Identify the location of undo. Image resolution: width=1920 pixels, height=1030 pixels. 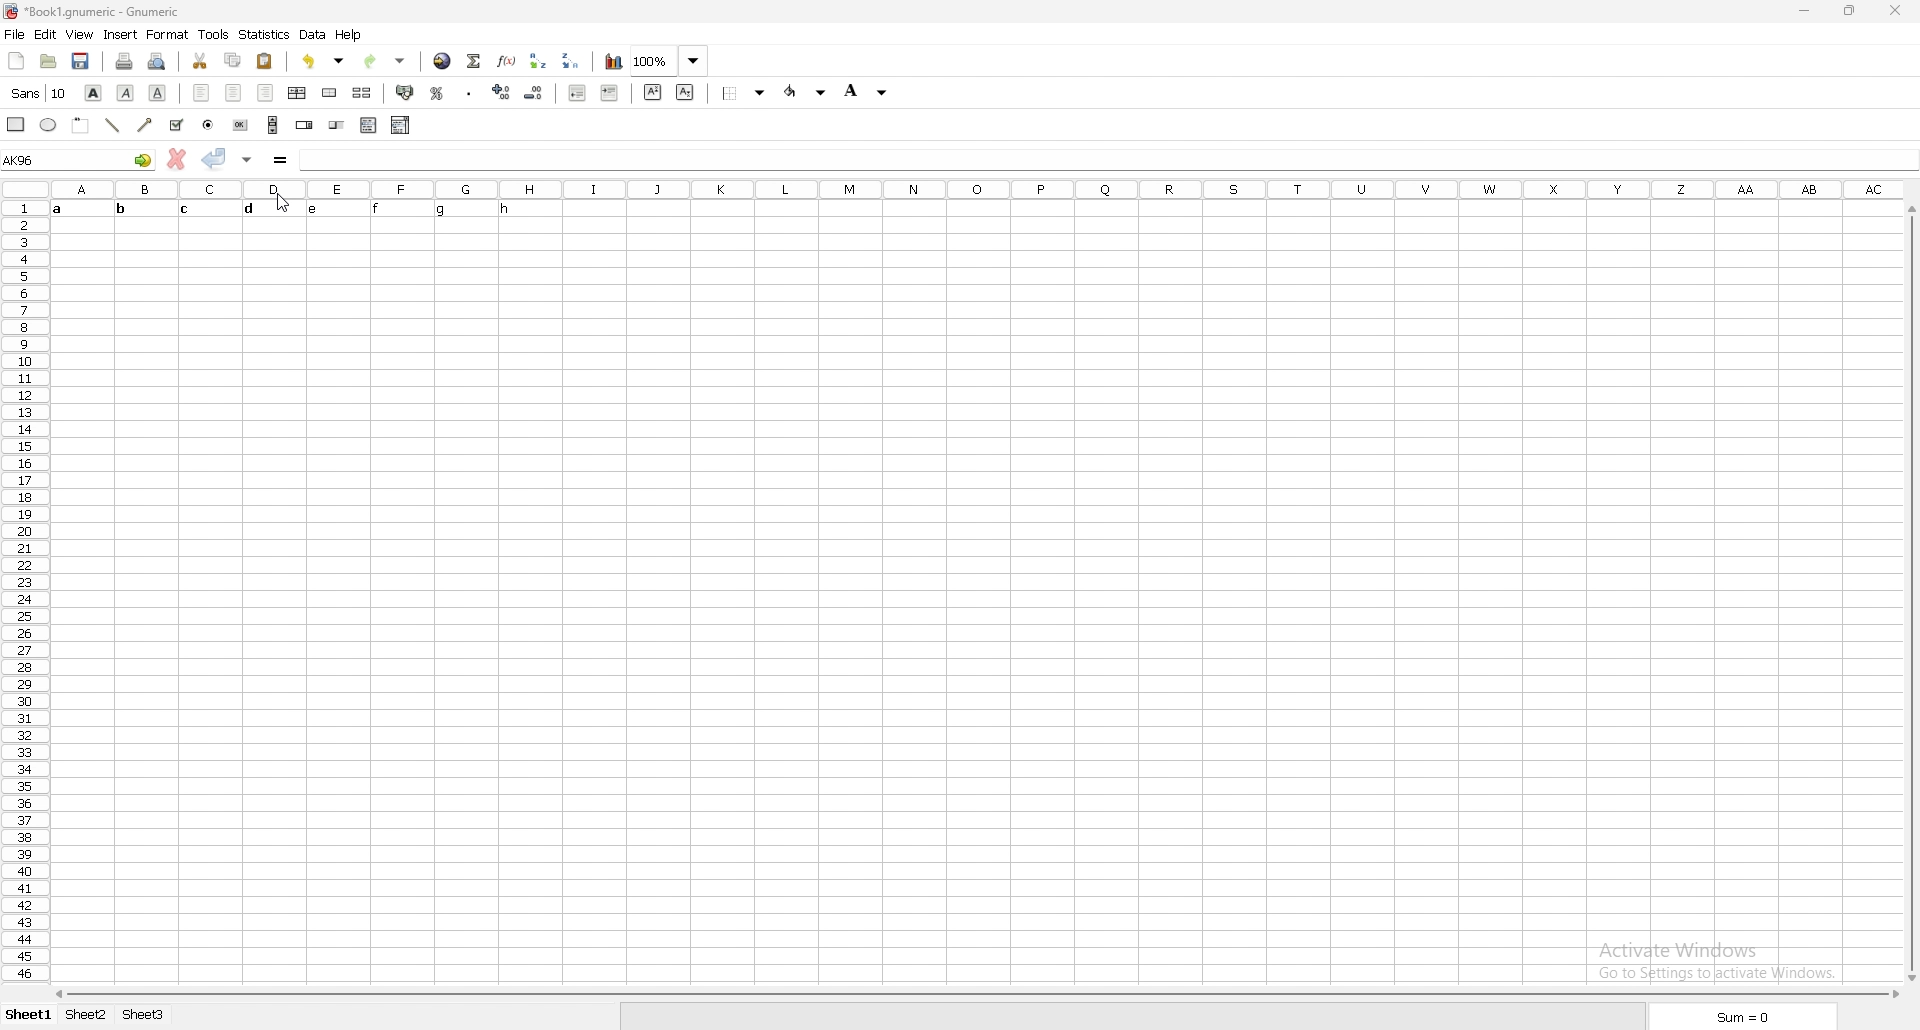
(324, 61).